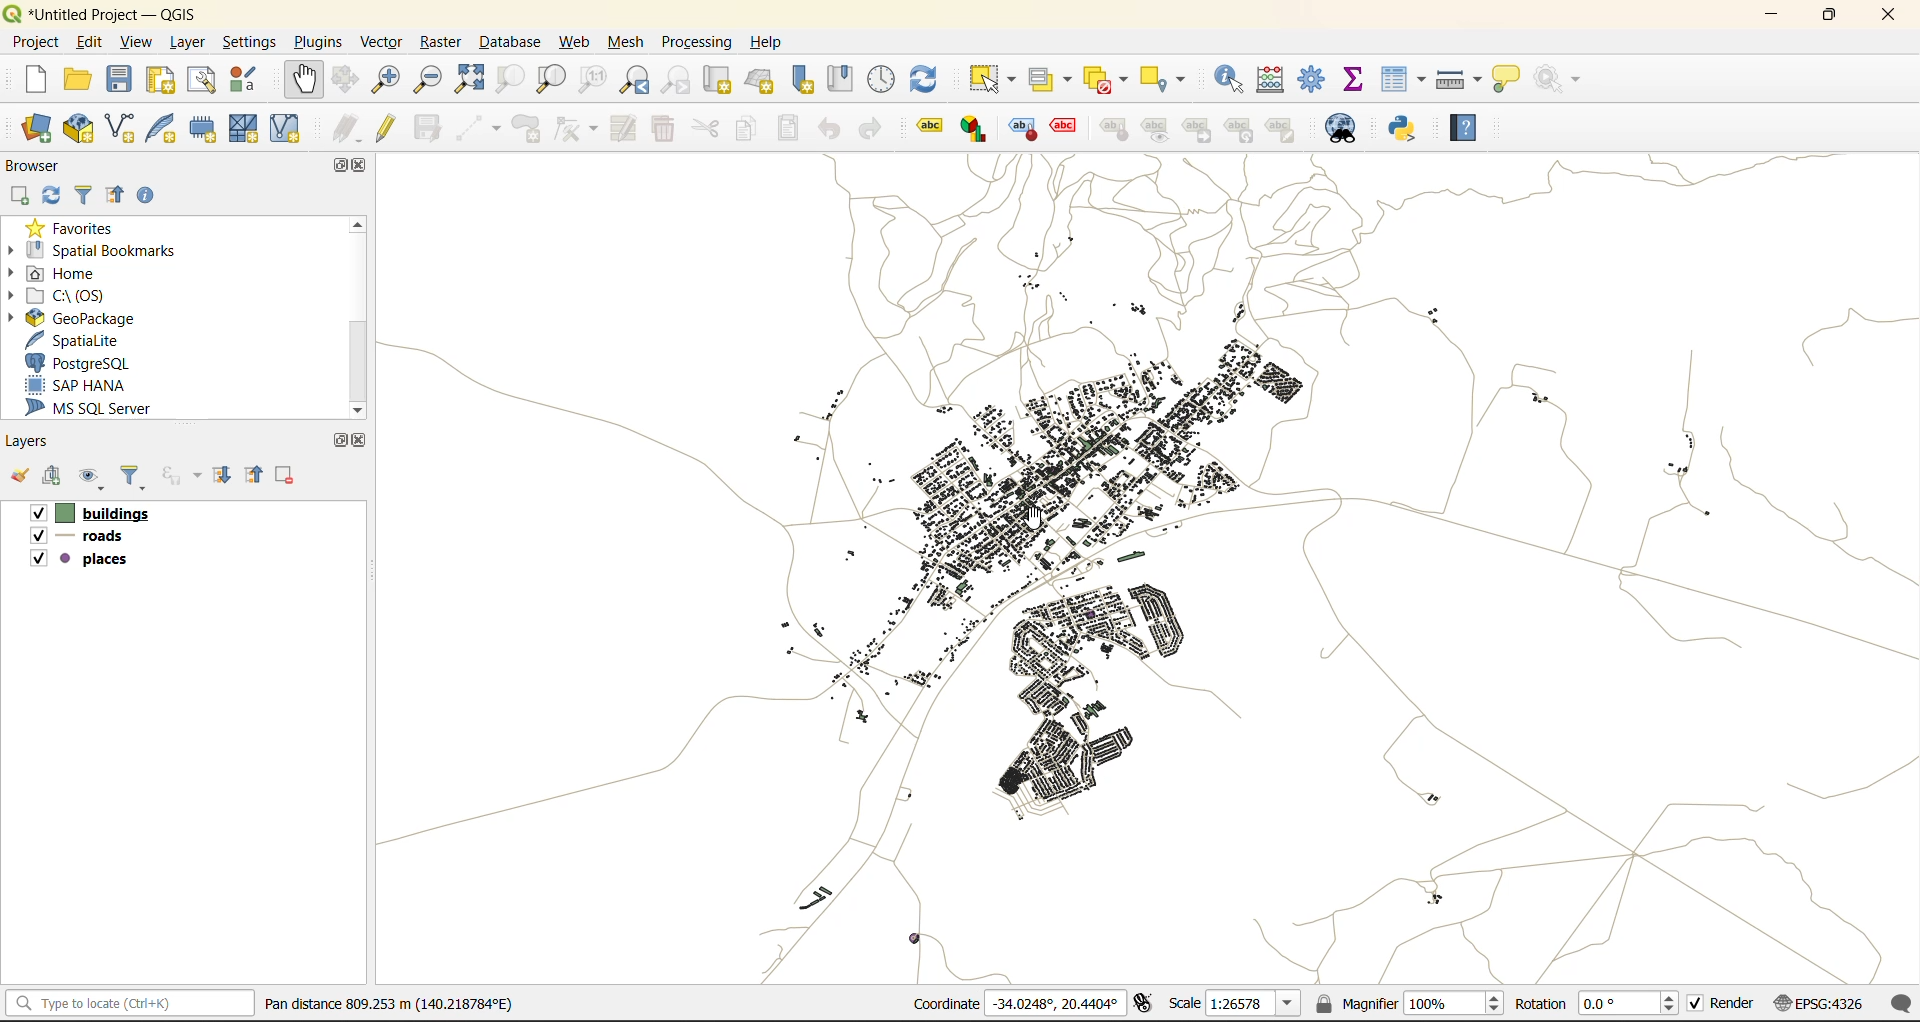 Image resolution: width=1920 pixels, height=1022 pixels. Describe the element at coordinates (576, 129) in the screenshot. I see `vertex tools` at that location.